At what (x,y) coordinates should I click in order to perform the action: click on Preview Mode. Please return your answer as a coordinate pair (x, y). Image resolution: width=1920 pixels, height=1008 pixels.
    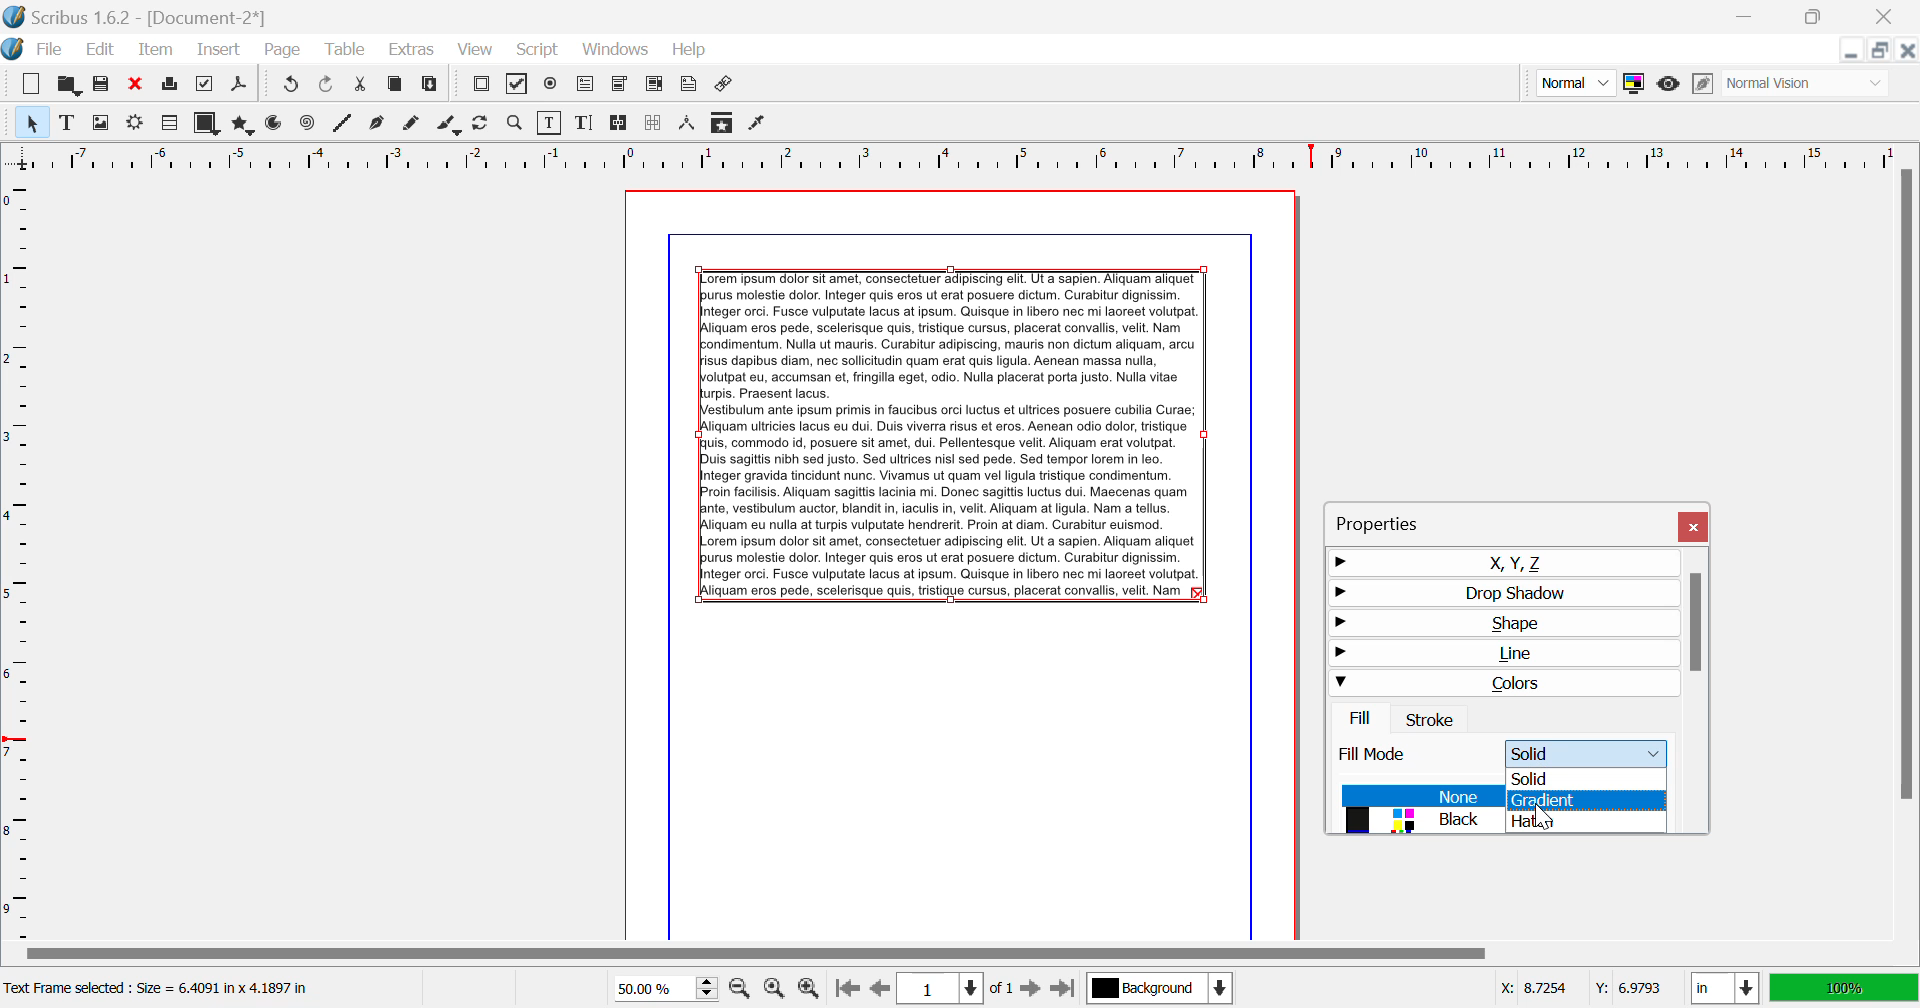
    Looking at the image, I should click on (1574, 82).